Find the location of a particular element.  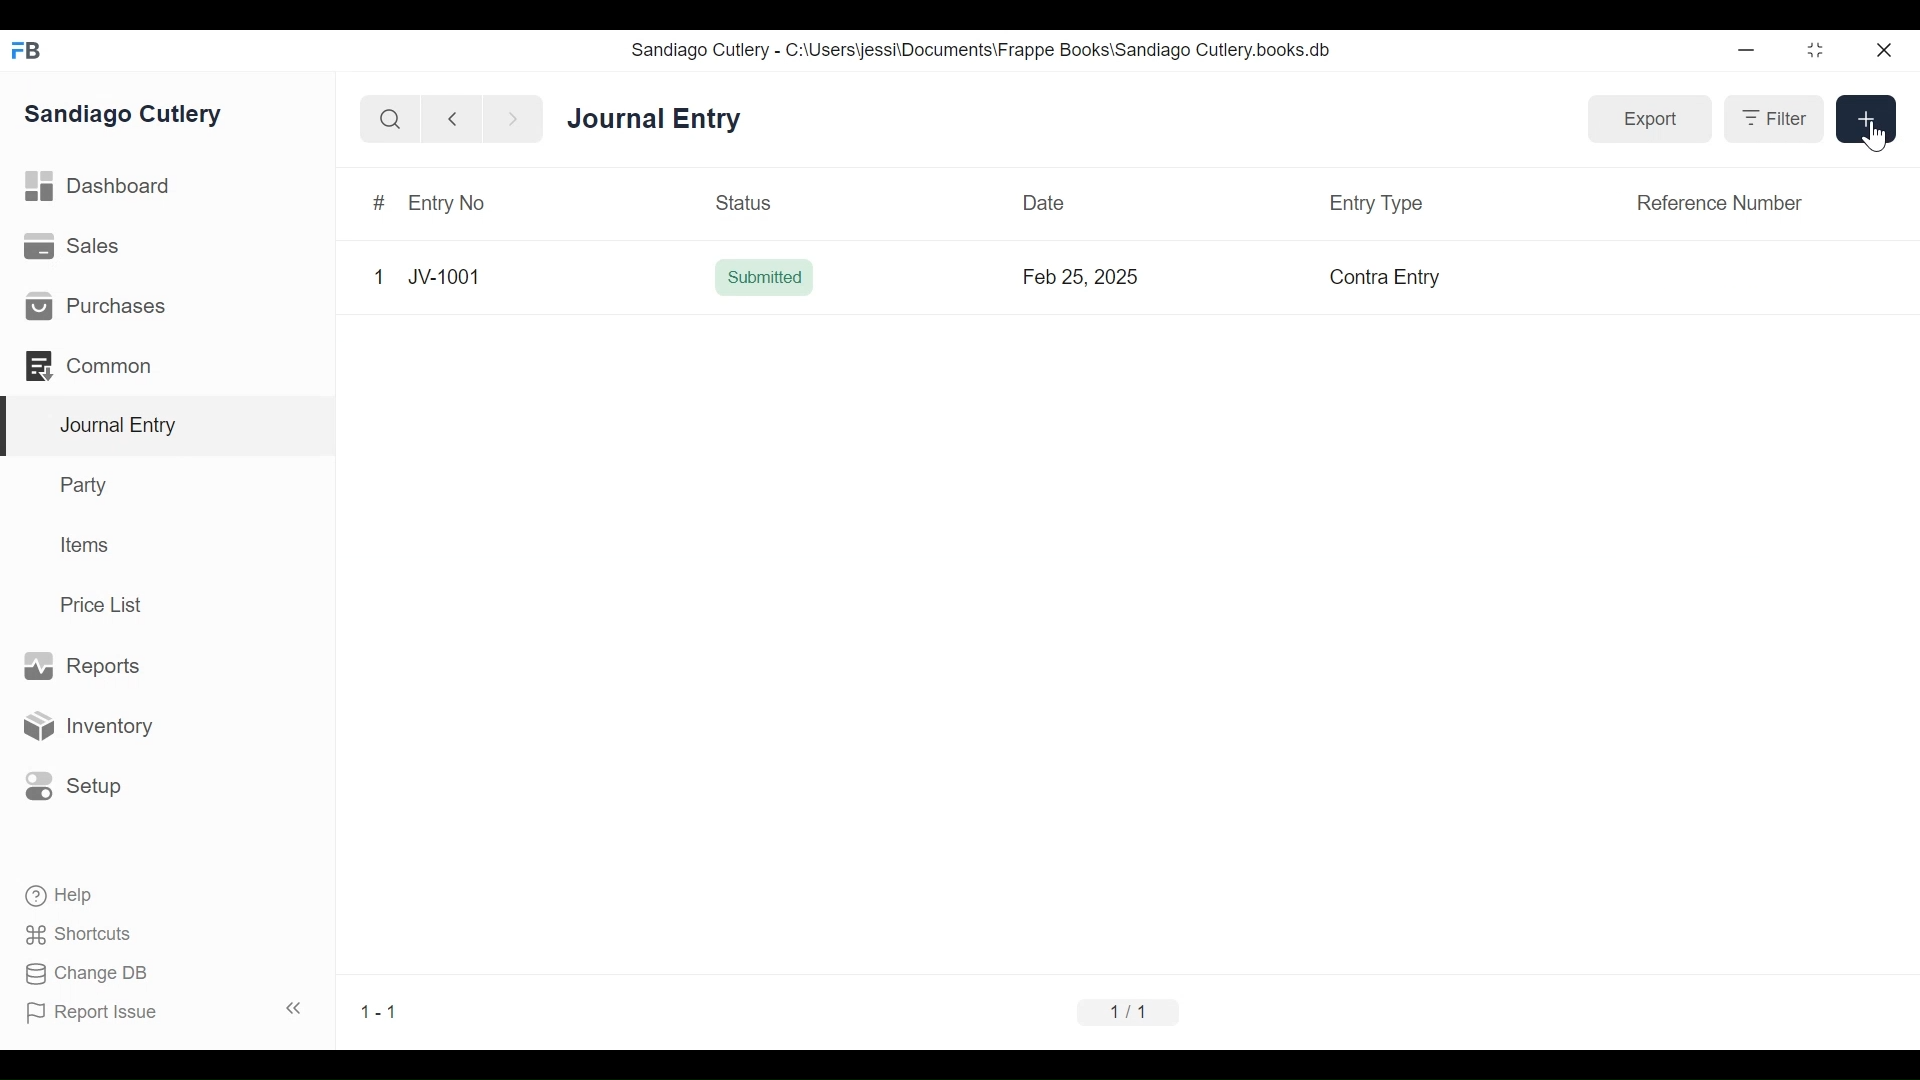

Common is located at coordinates (90, 364).